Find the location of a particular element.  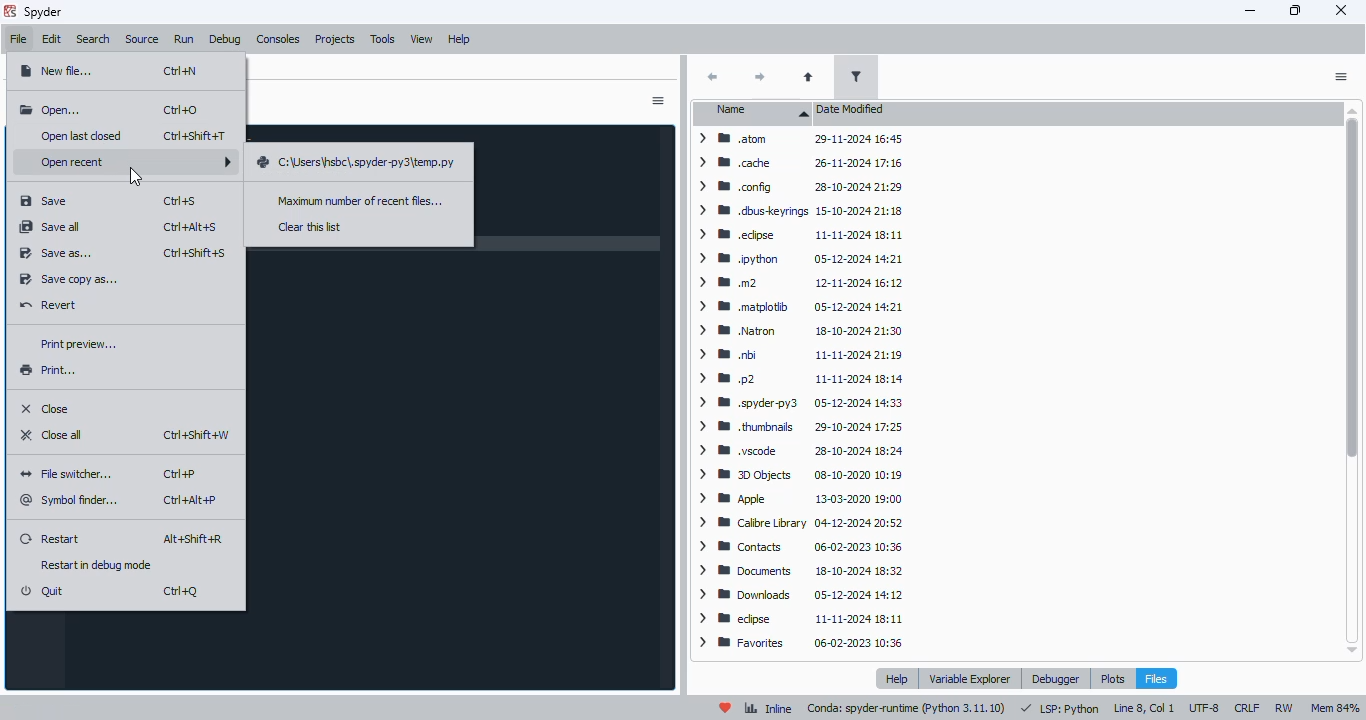

 LSP: Python is located at coordinates (1059, 708).